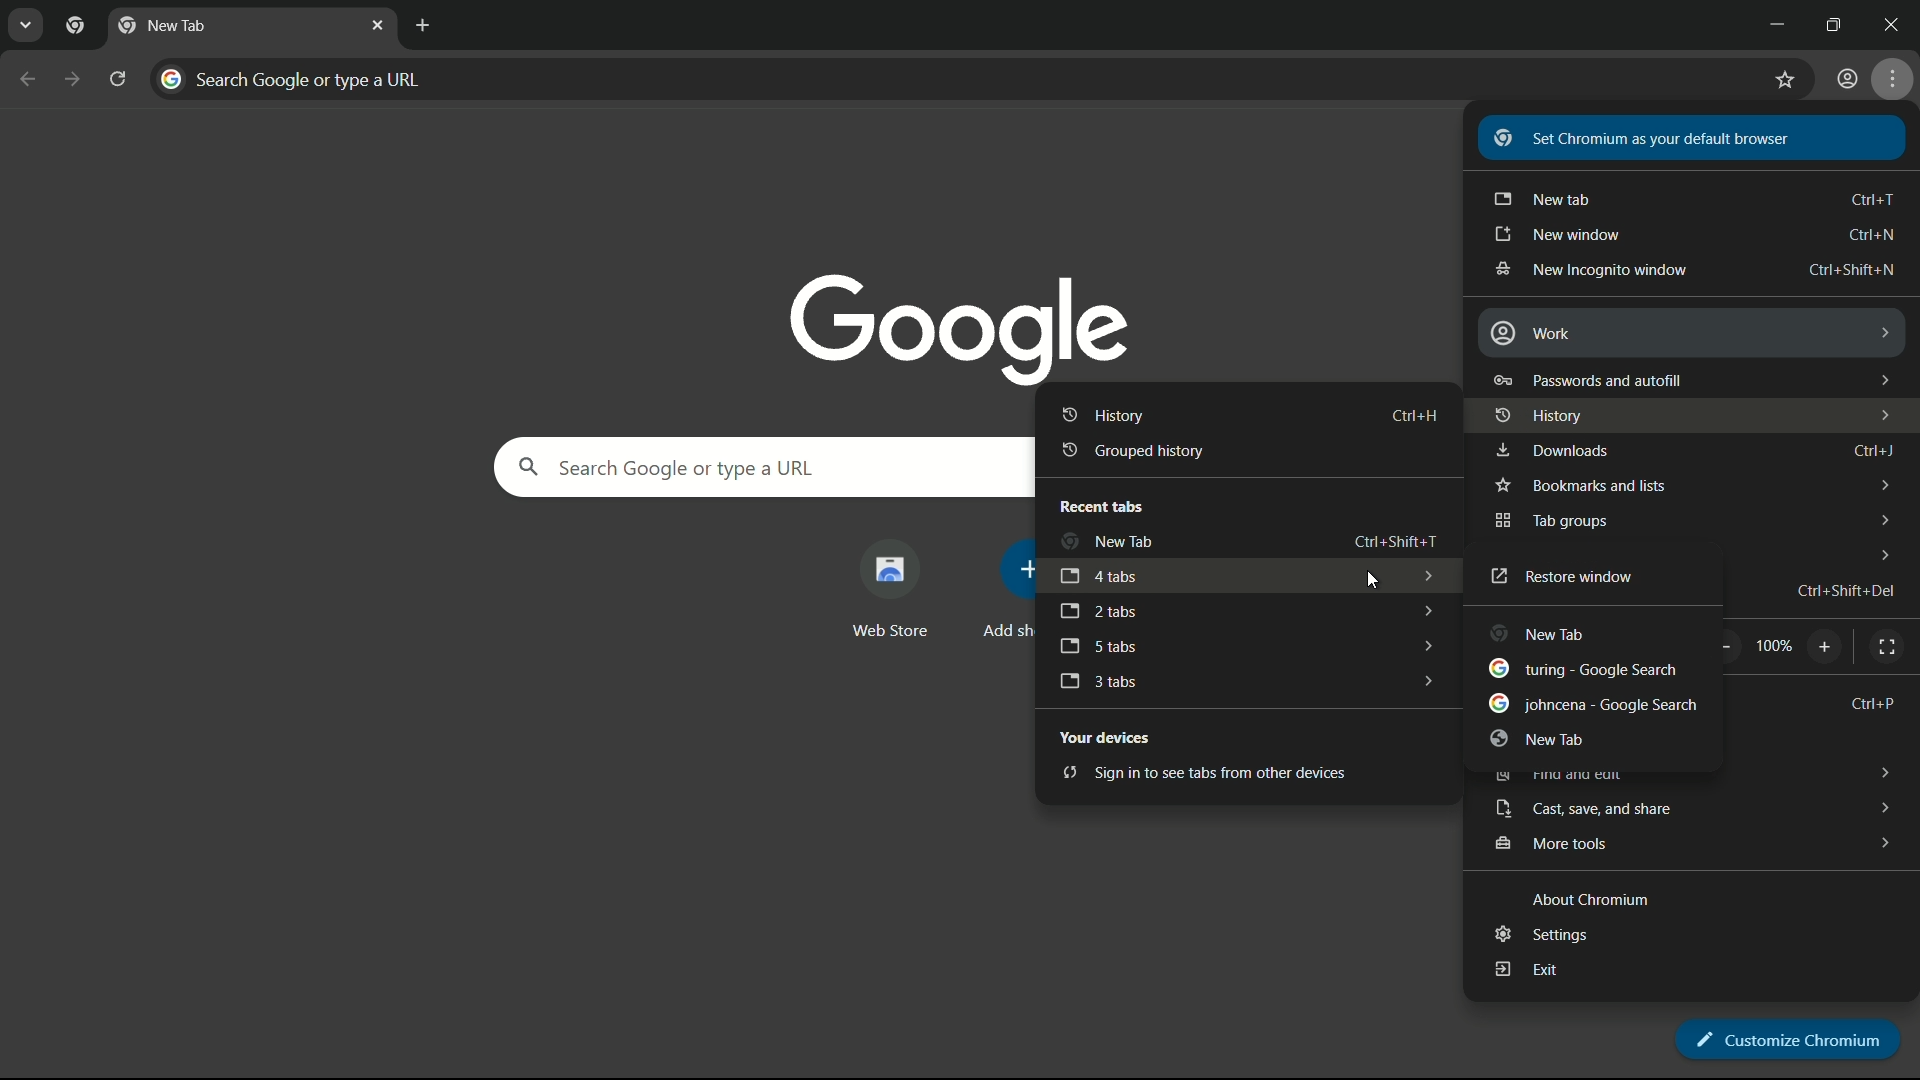  I want to click on set chromium as your default browser, so click(1658, 139).